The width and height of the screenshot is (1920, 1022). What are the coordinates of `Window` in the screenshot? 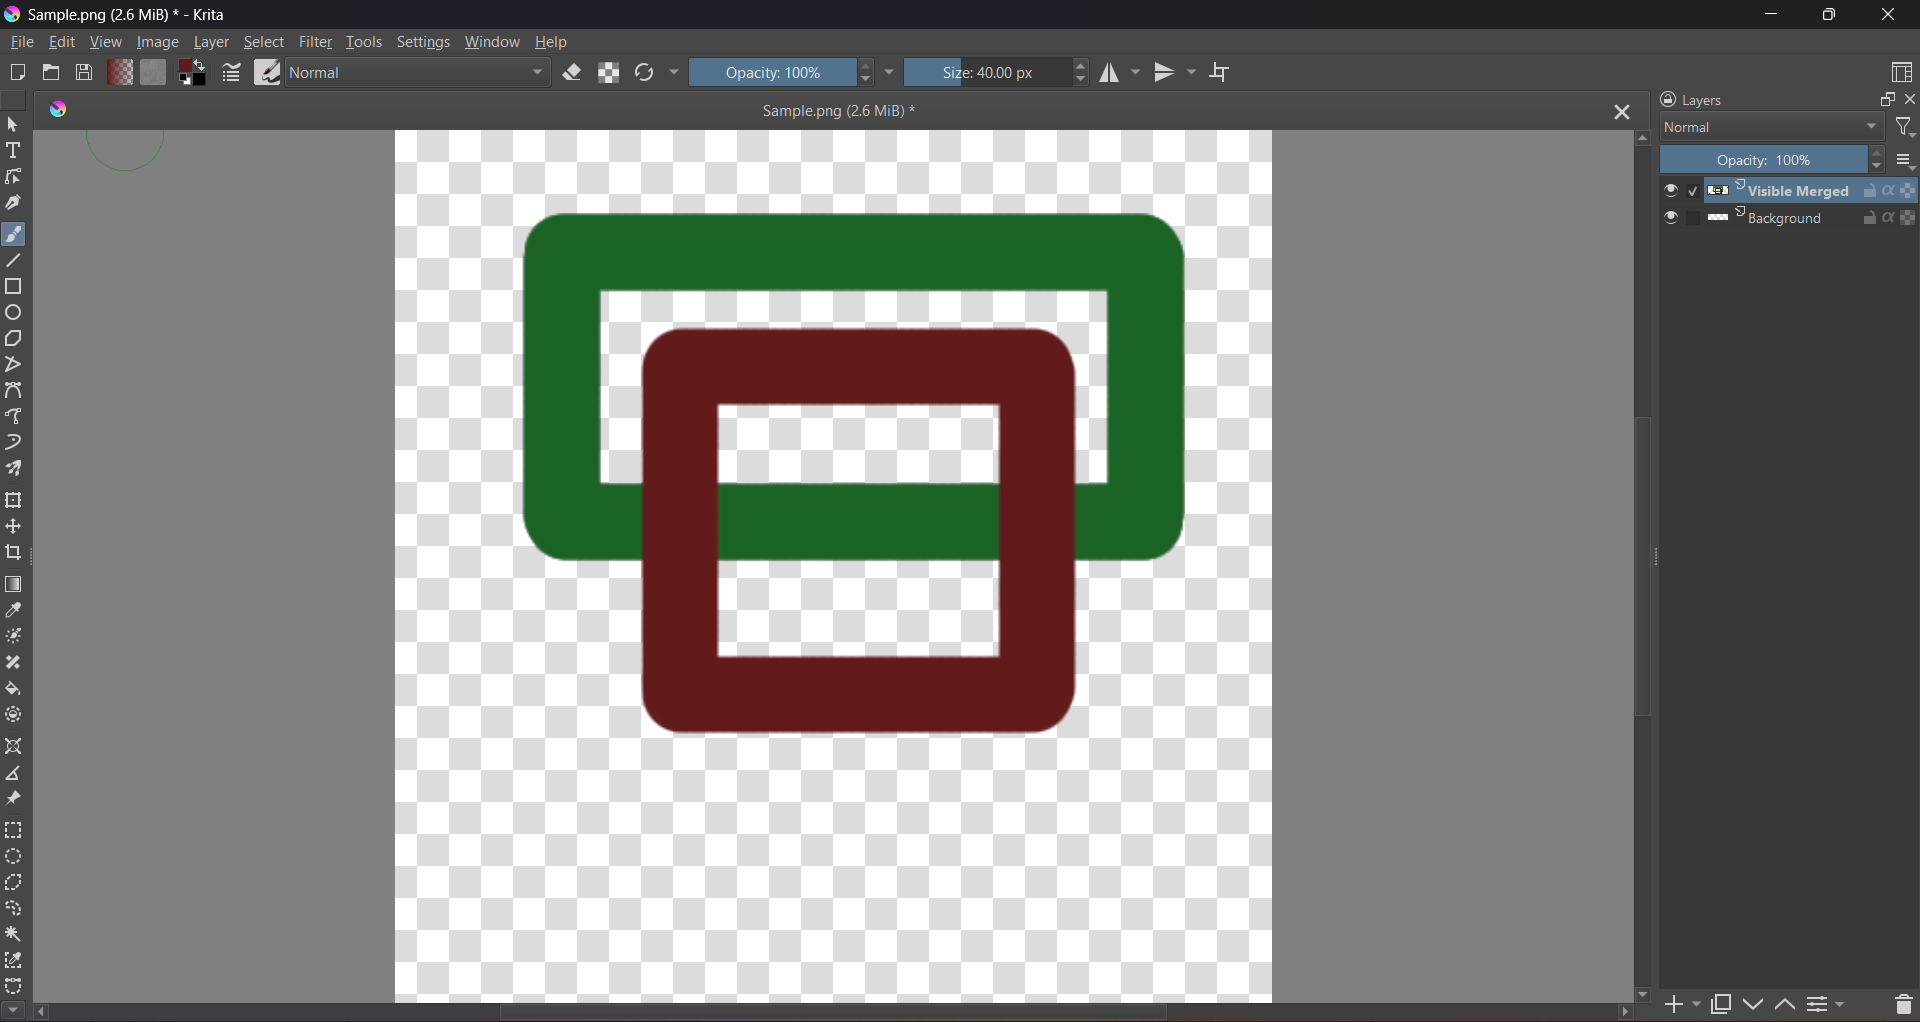 It's located at (492, 41).